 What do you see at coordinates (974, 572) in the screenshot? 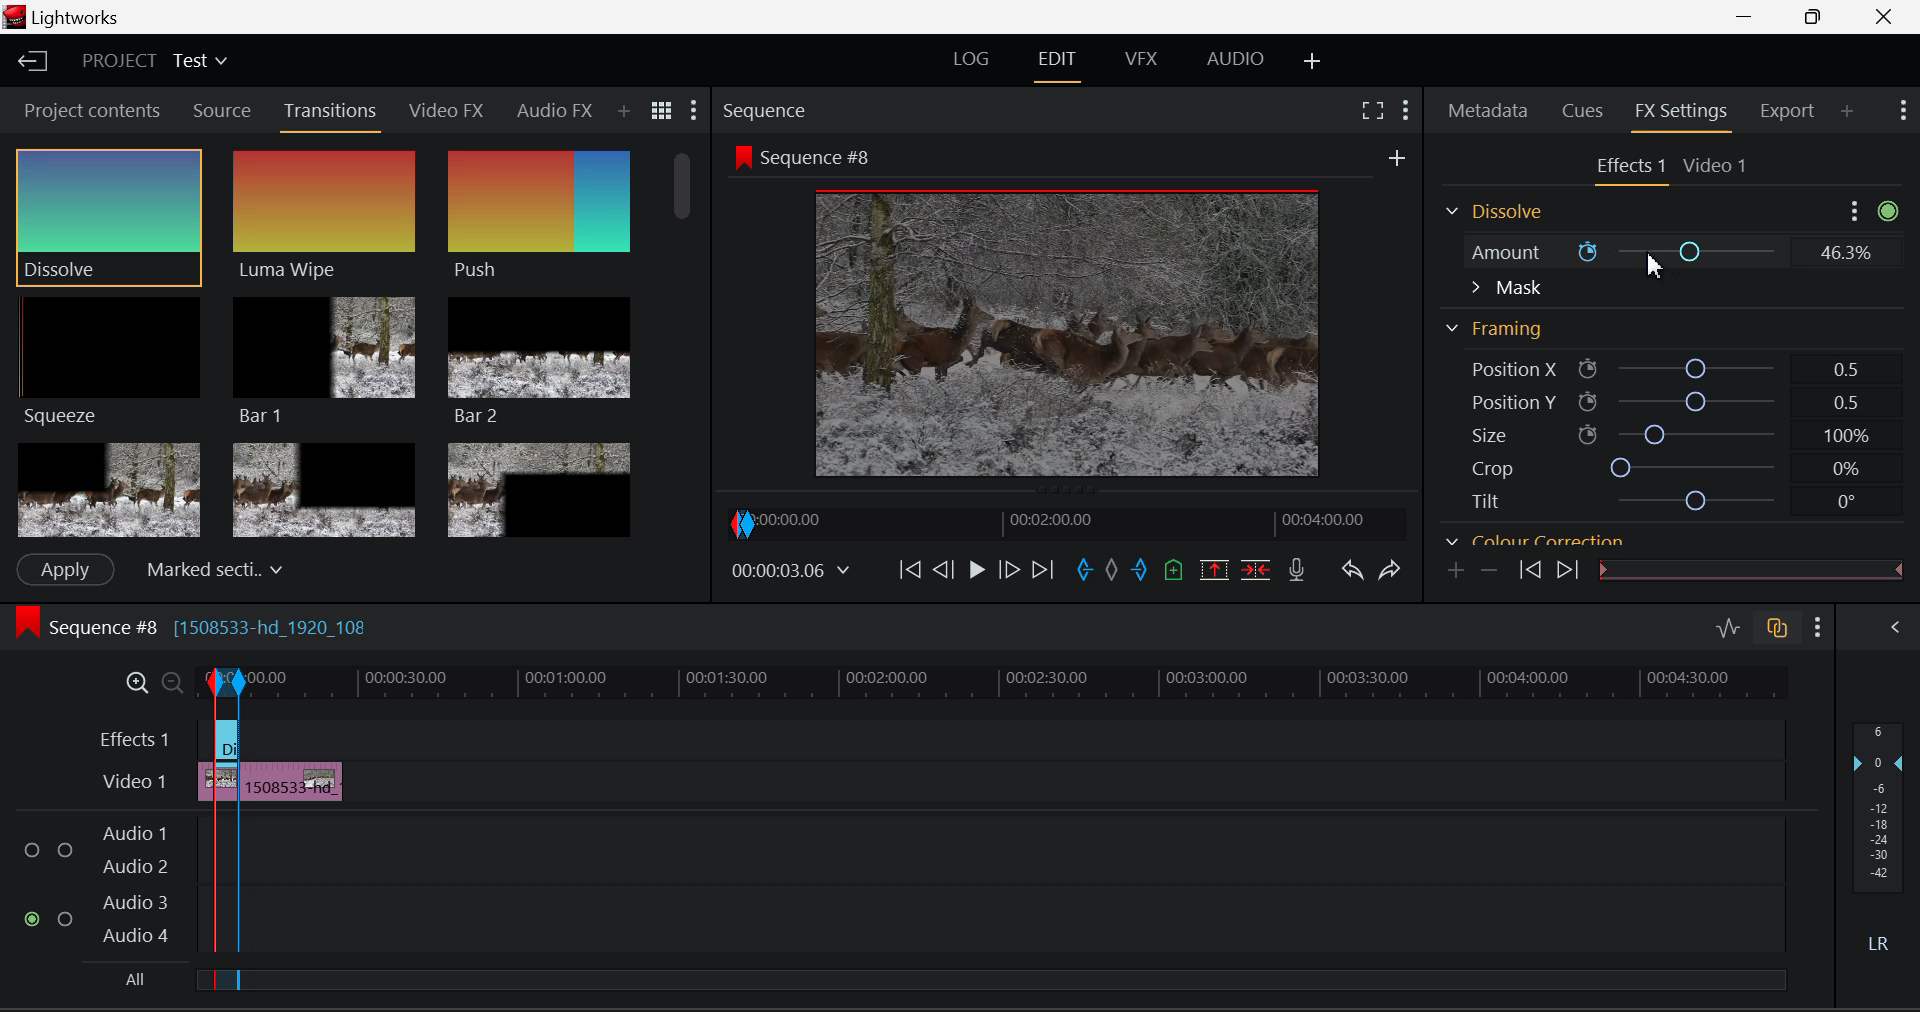
I see `Video Paused` at bounding box center [974, 572].